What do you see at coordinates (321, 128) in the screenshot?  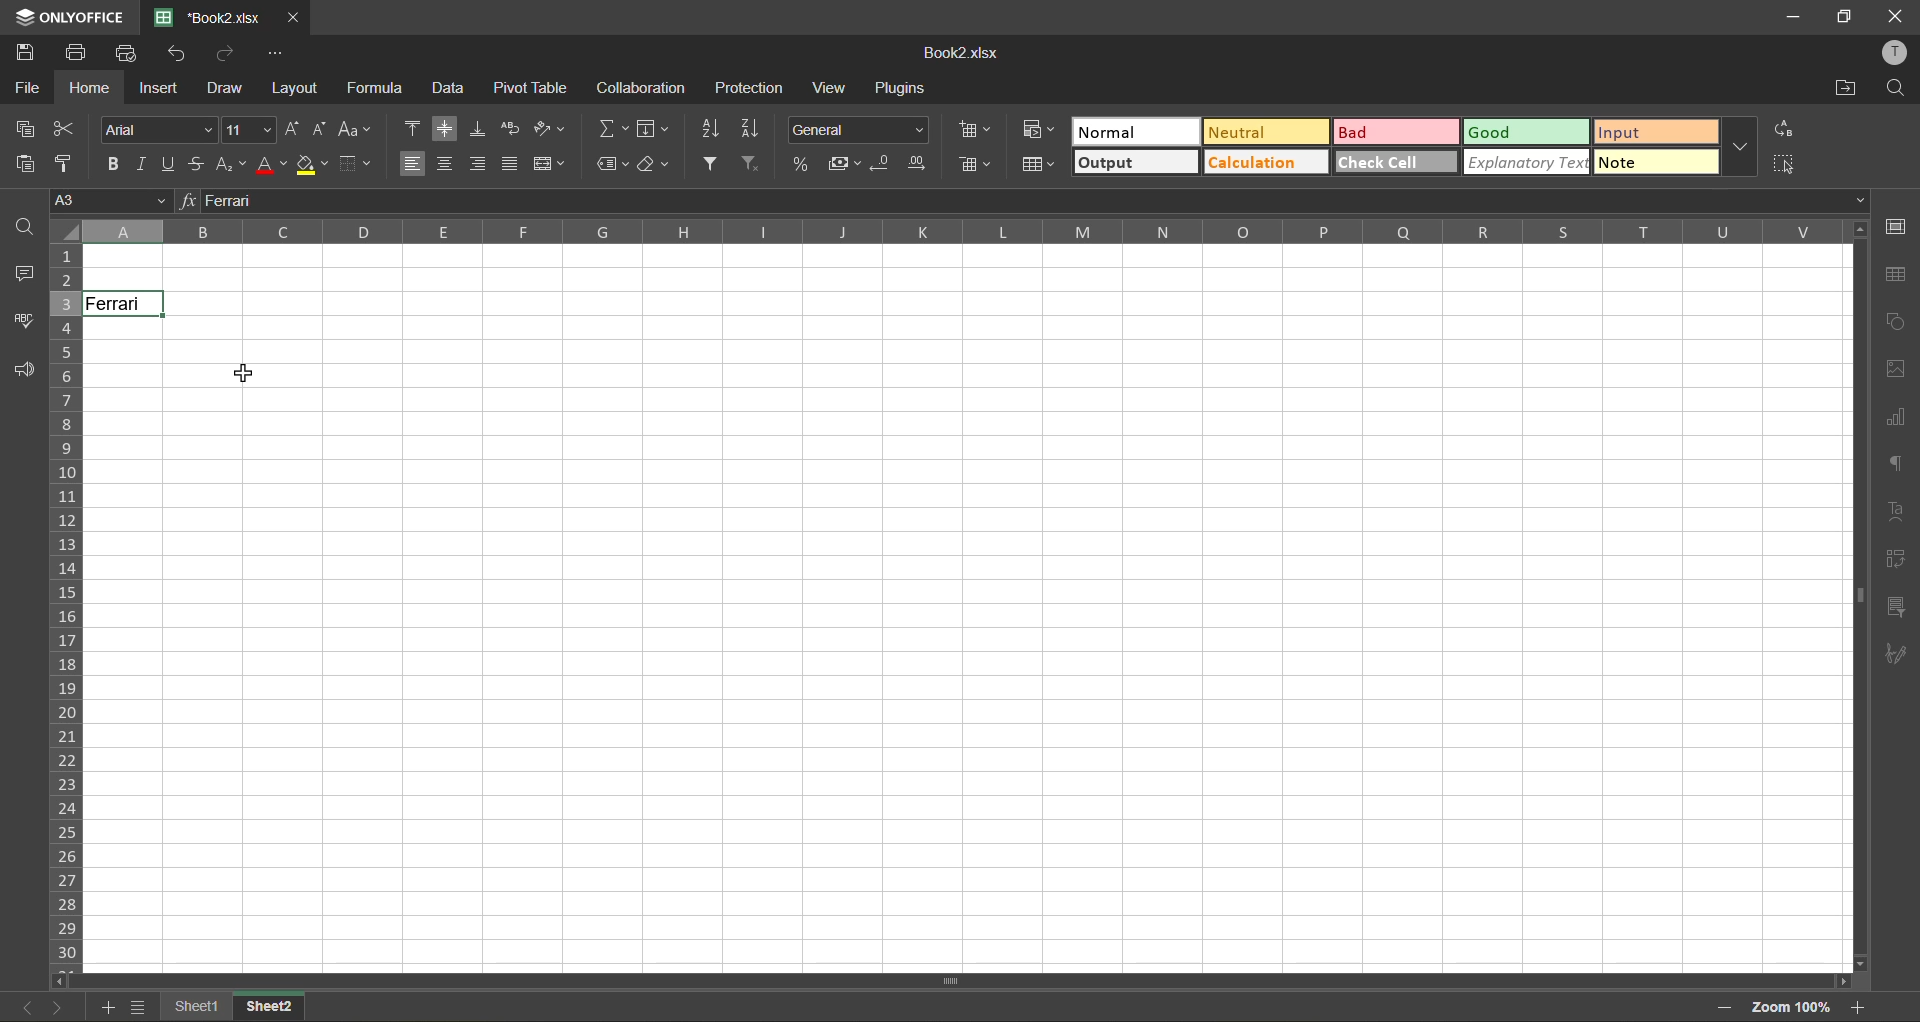 I see `decrement size` at bounding box center [321, 128].